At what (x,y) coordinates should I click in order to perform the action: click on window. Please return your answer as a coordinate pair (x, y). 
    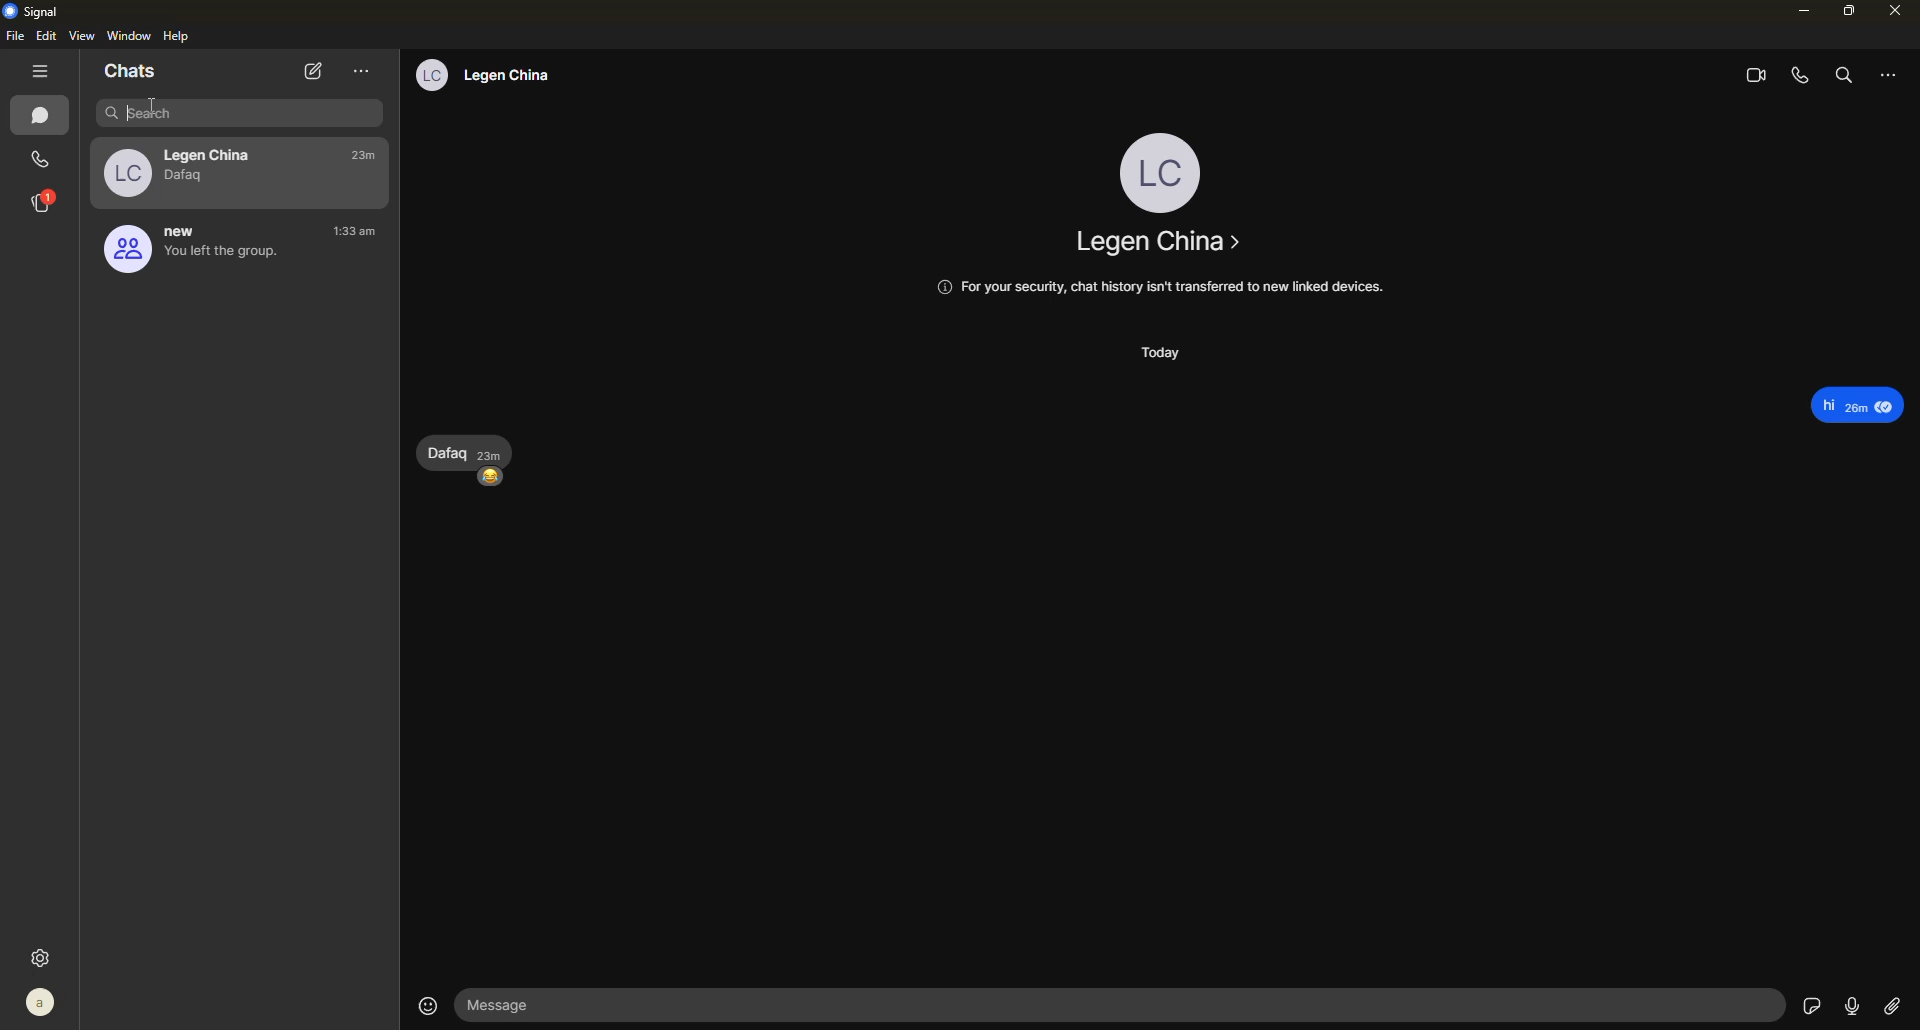
    Looking at the image, I should click on (129, 35).